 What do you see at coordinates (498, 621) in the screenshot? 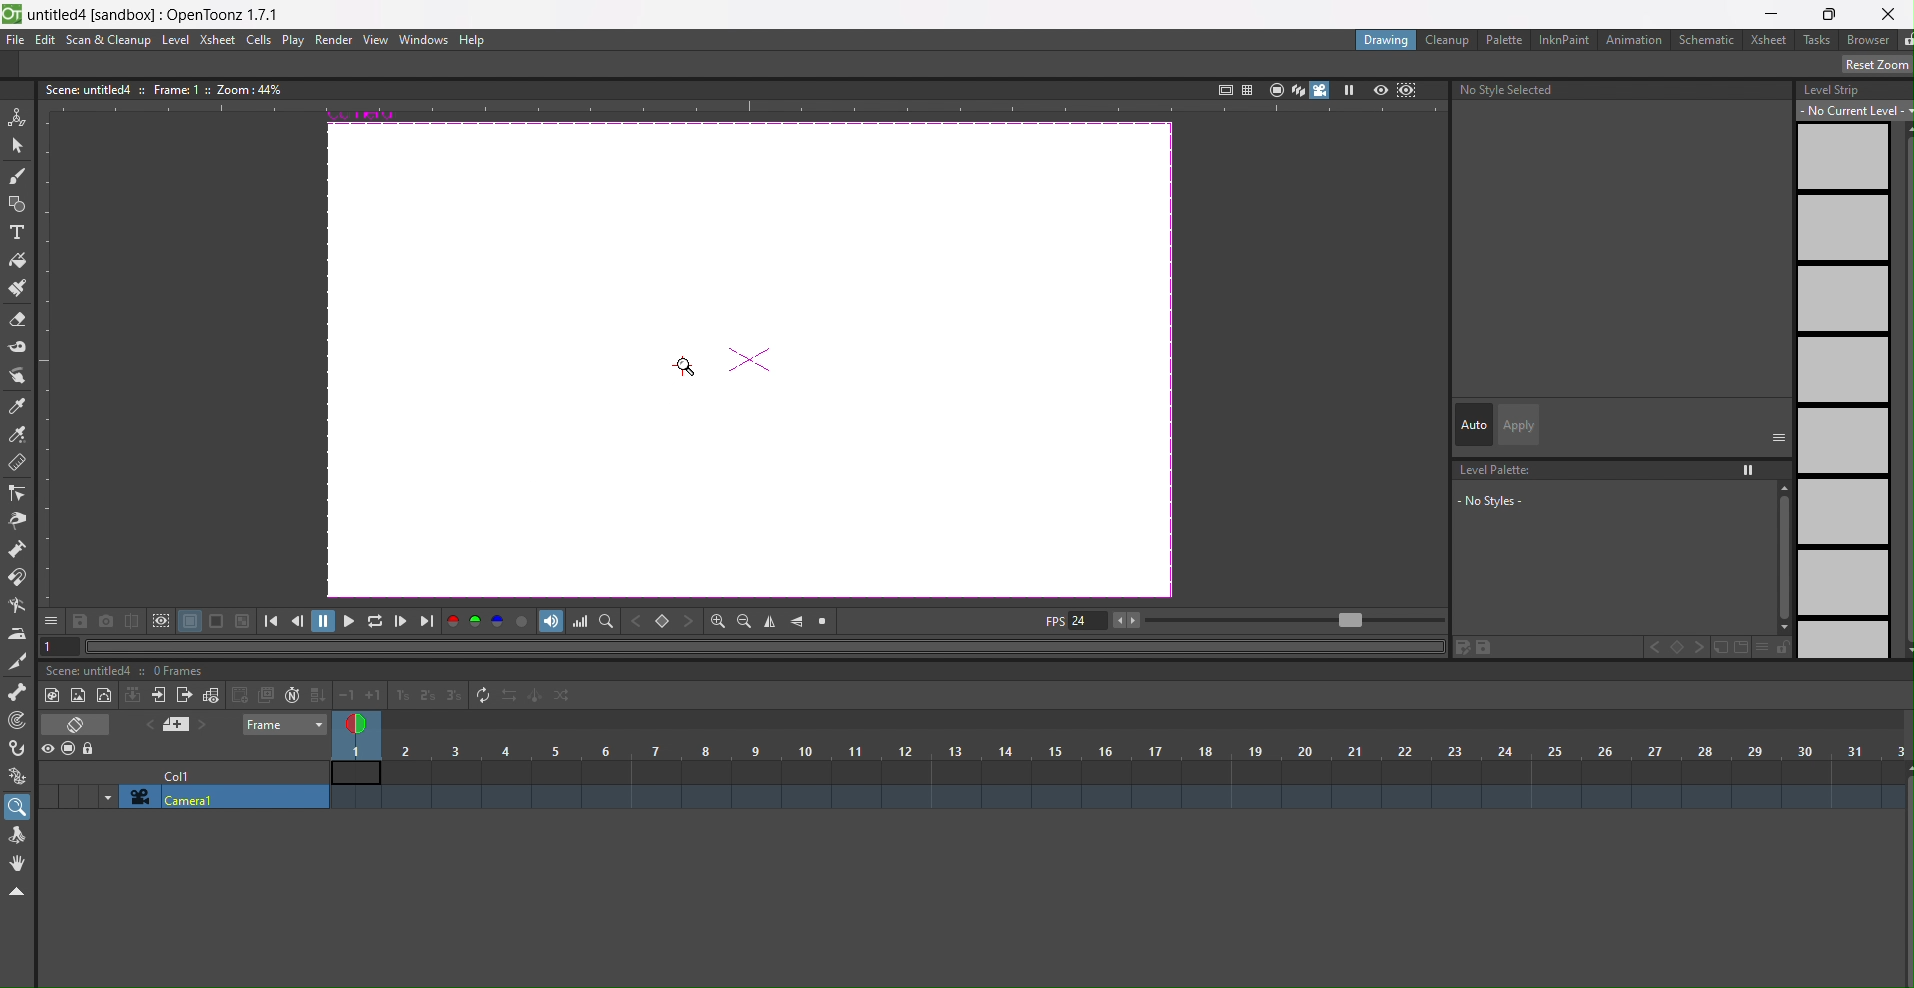
I see `` at bounding box center [498, 621].